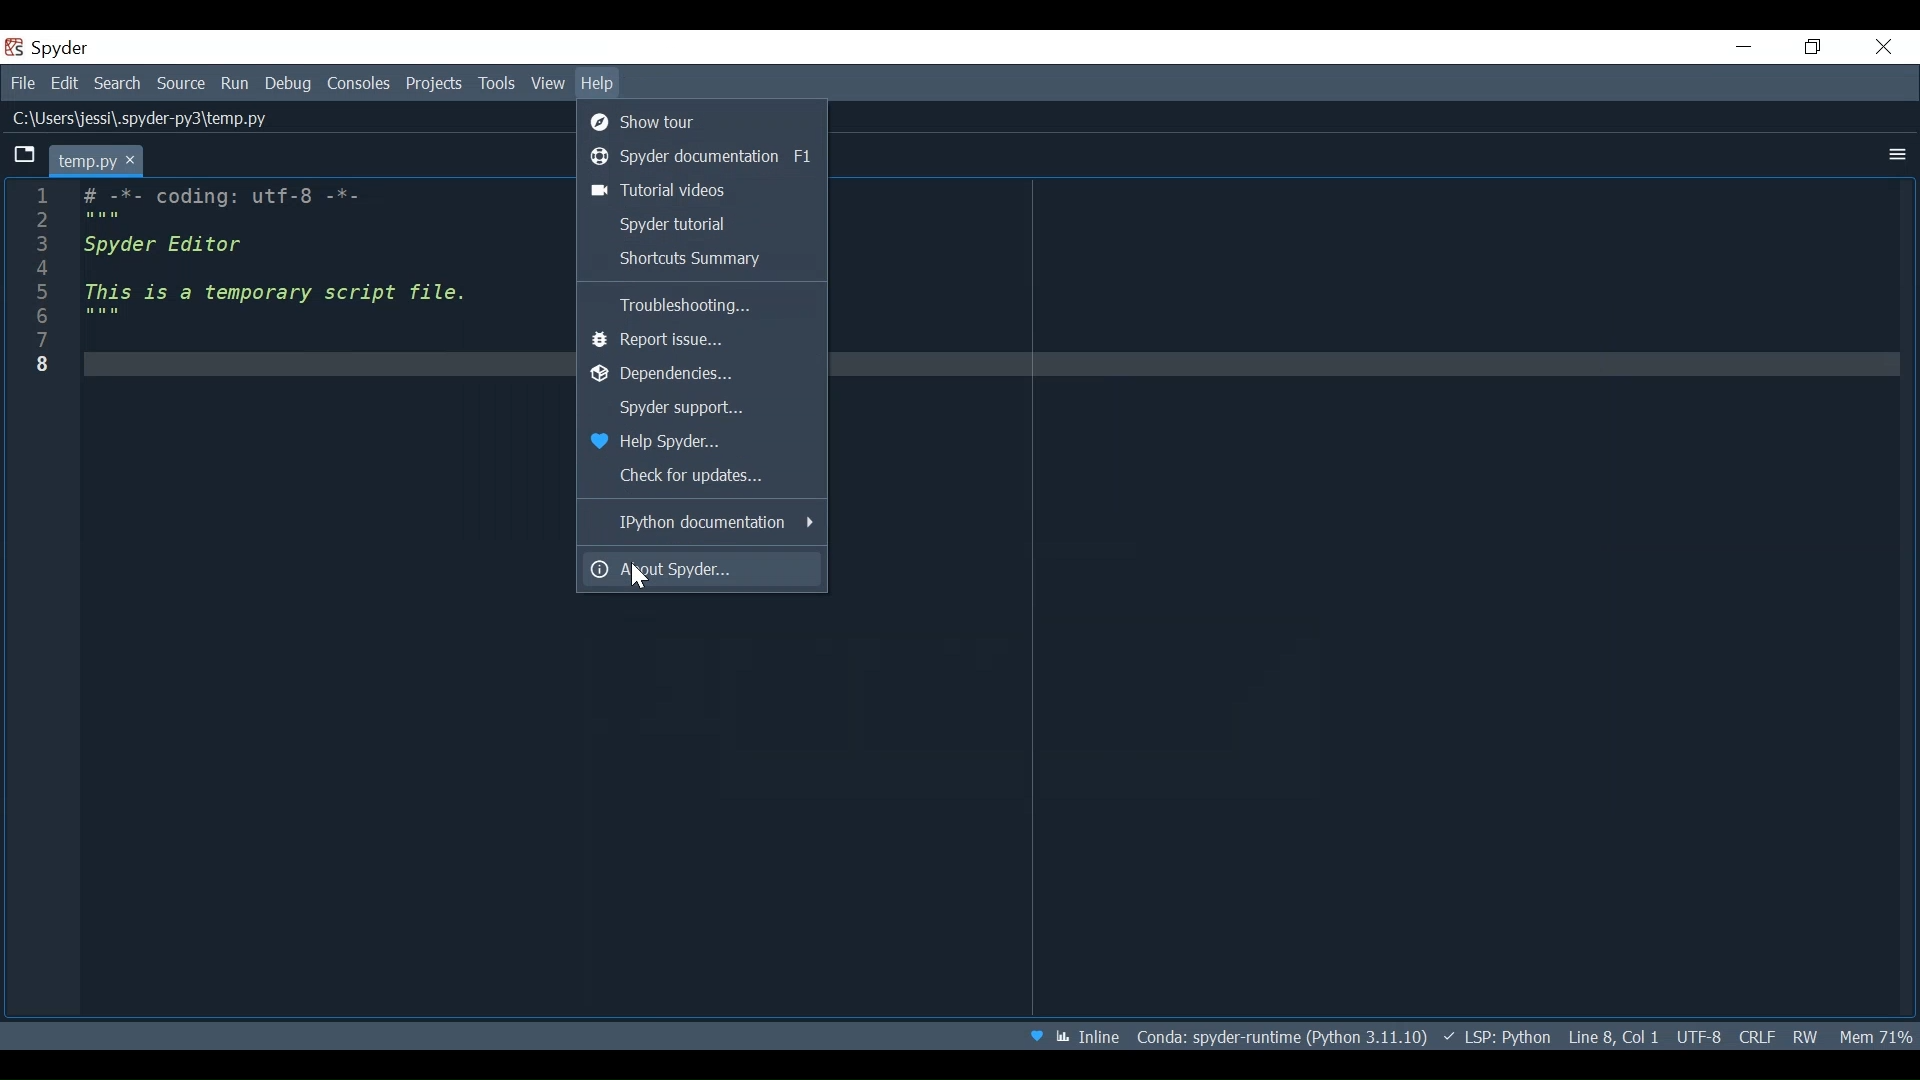 The height and width of the screenshot is (1080, 1920). What do you see at coordinates (706, 262) in the screenshot?
I see `Shortcut Summary` at bounding box center [706, 262].